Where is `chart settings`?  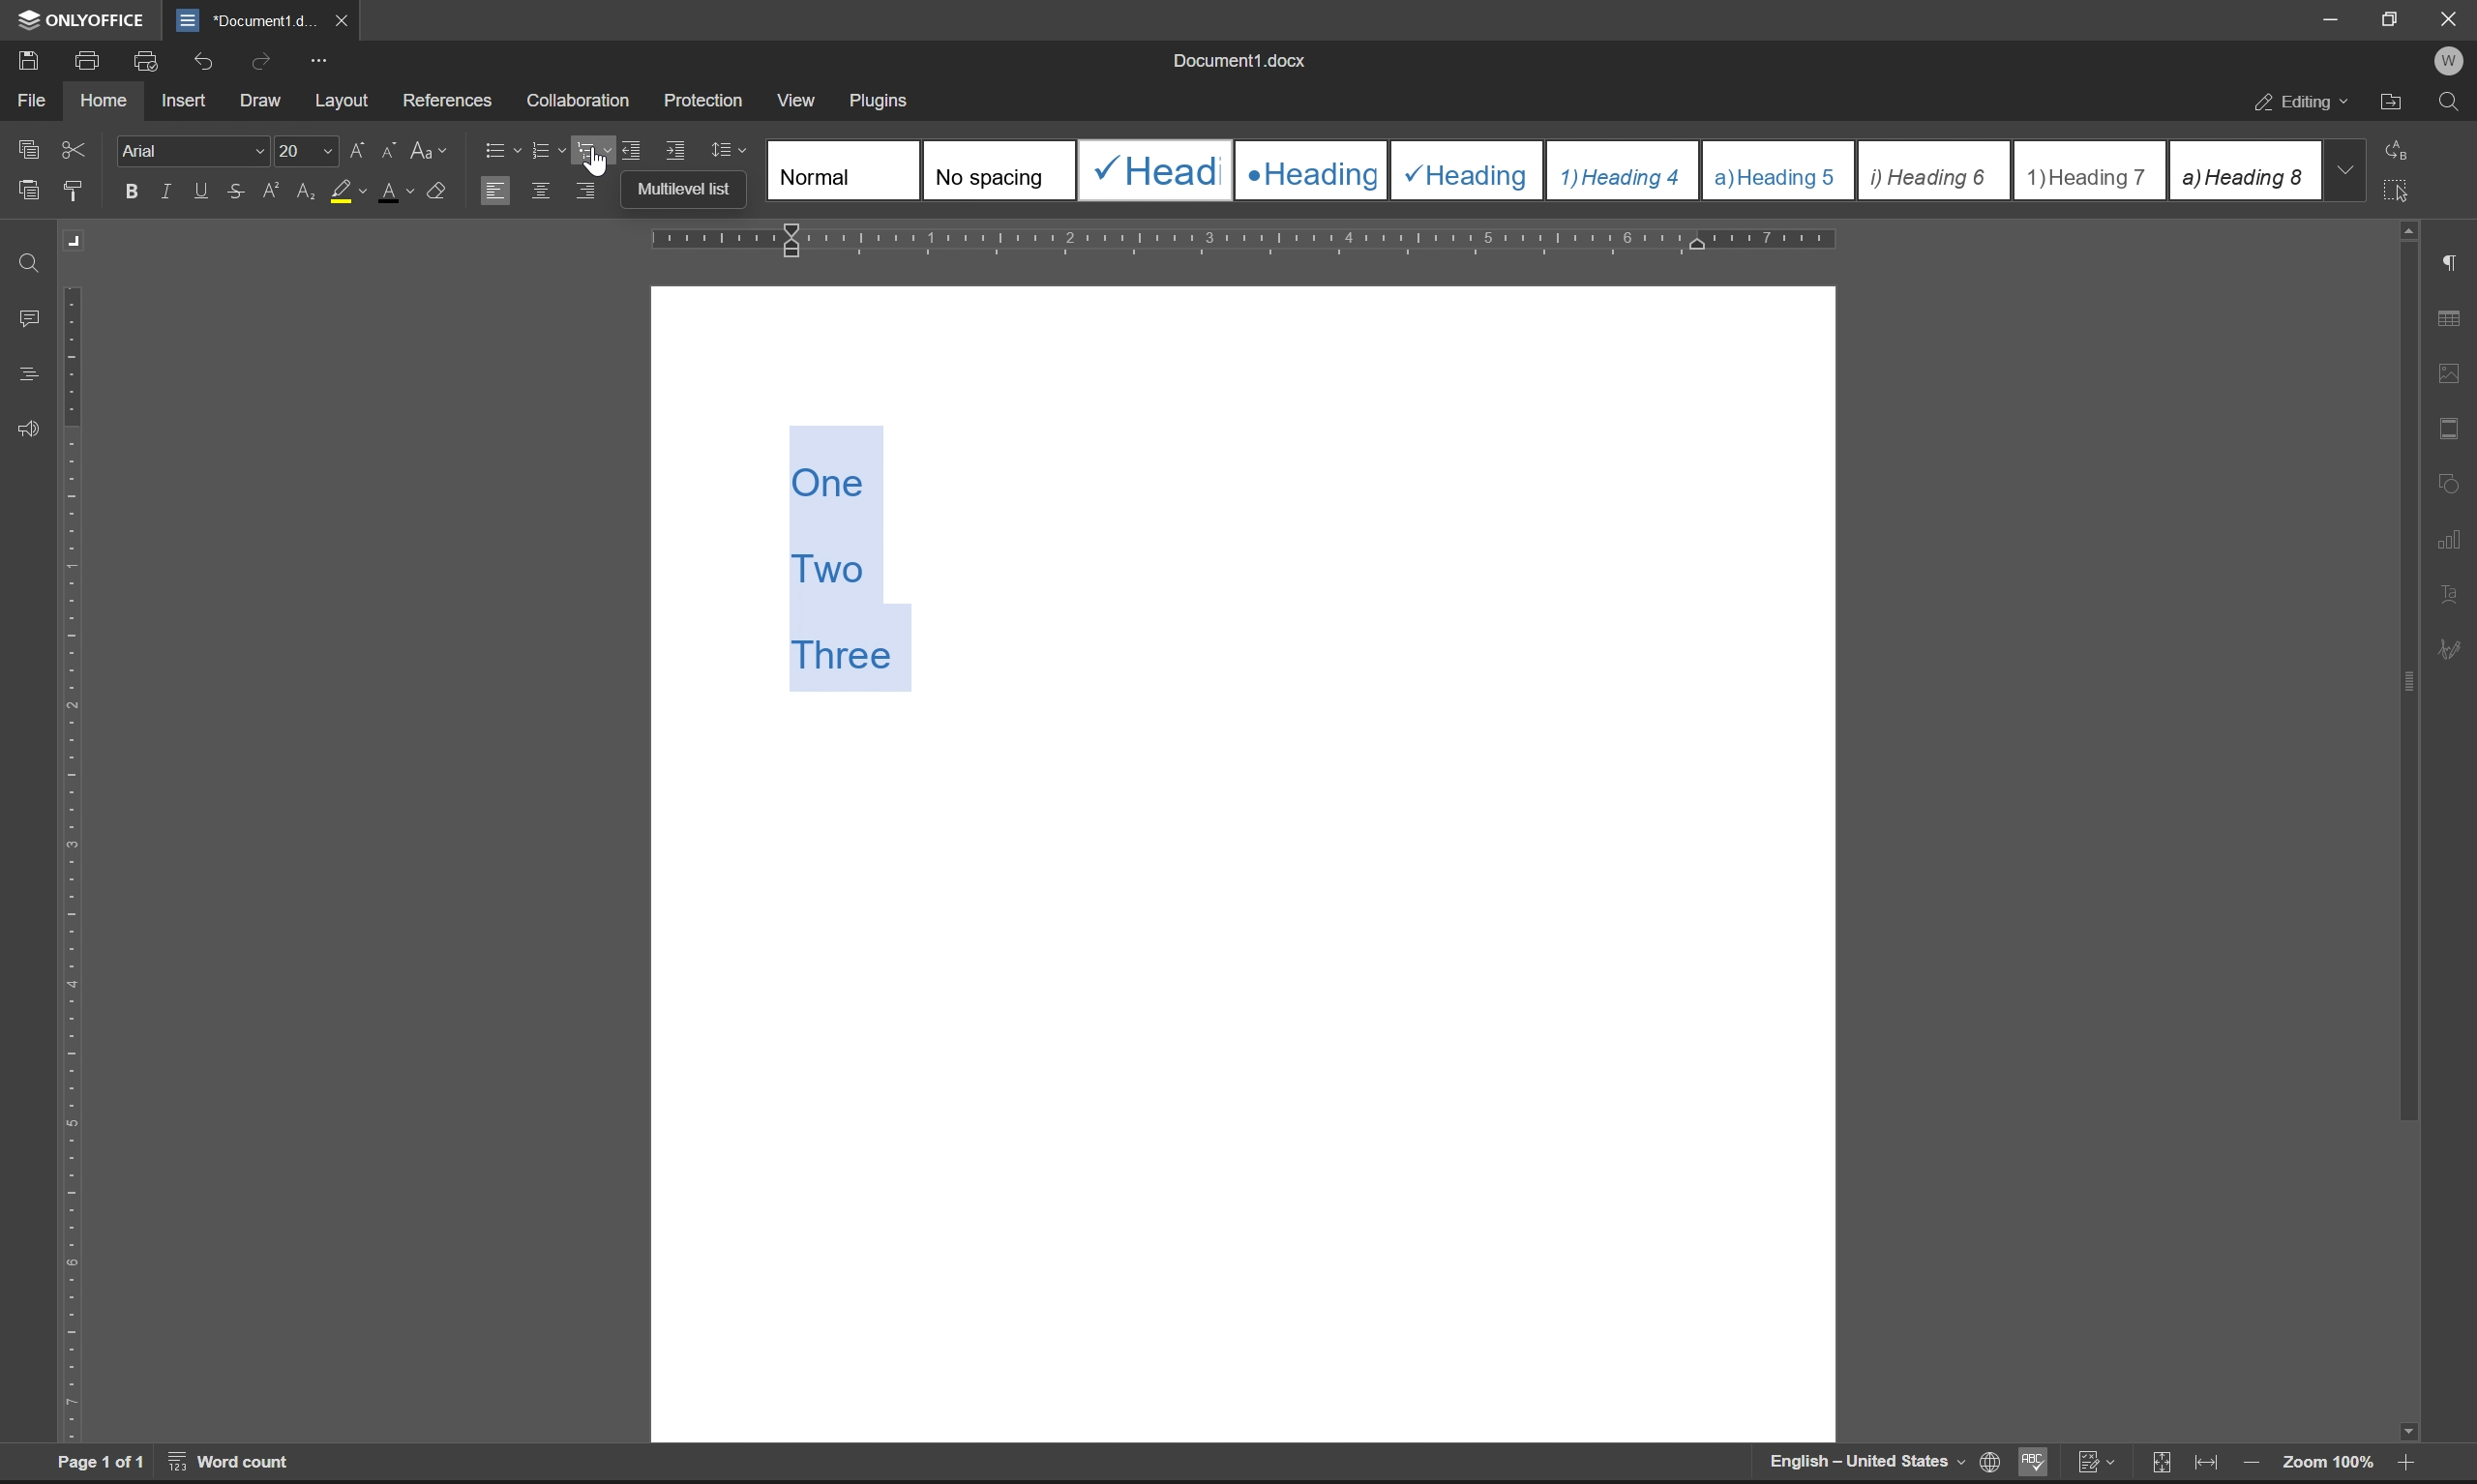
chart settings is located at coordinates (2451, 534).